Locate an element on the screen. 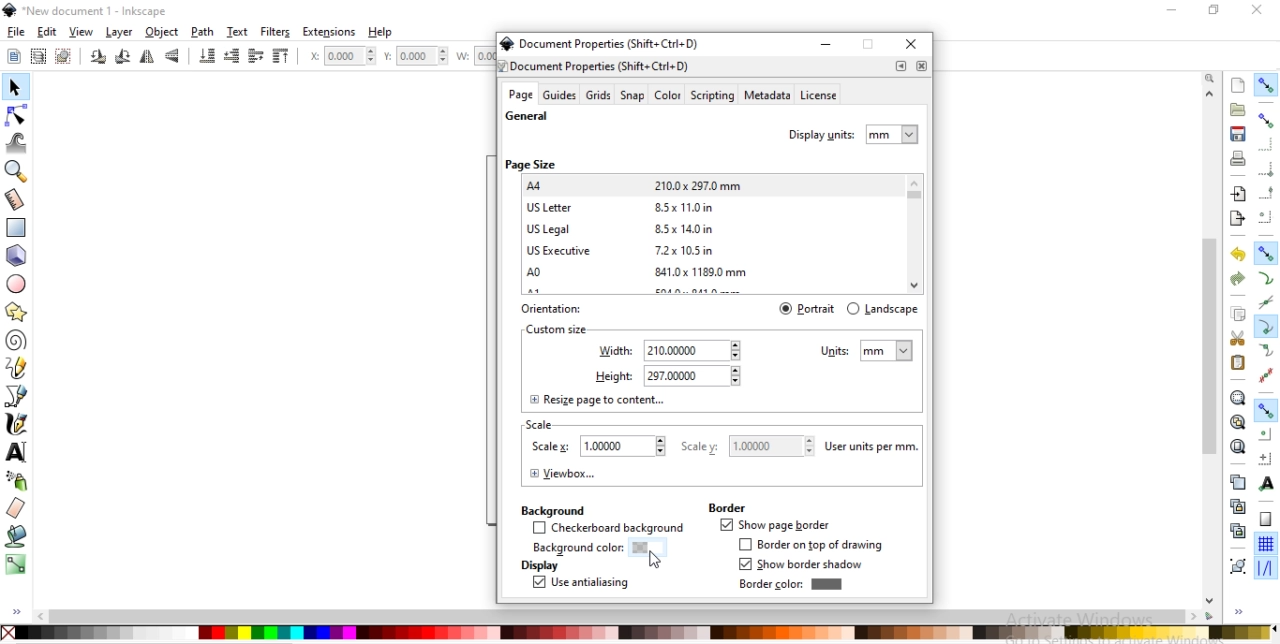 This screenshot has height=644, width=1280. color is located at coordinates (638, 632).